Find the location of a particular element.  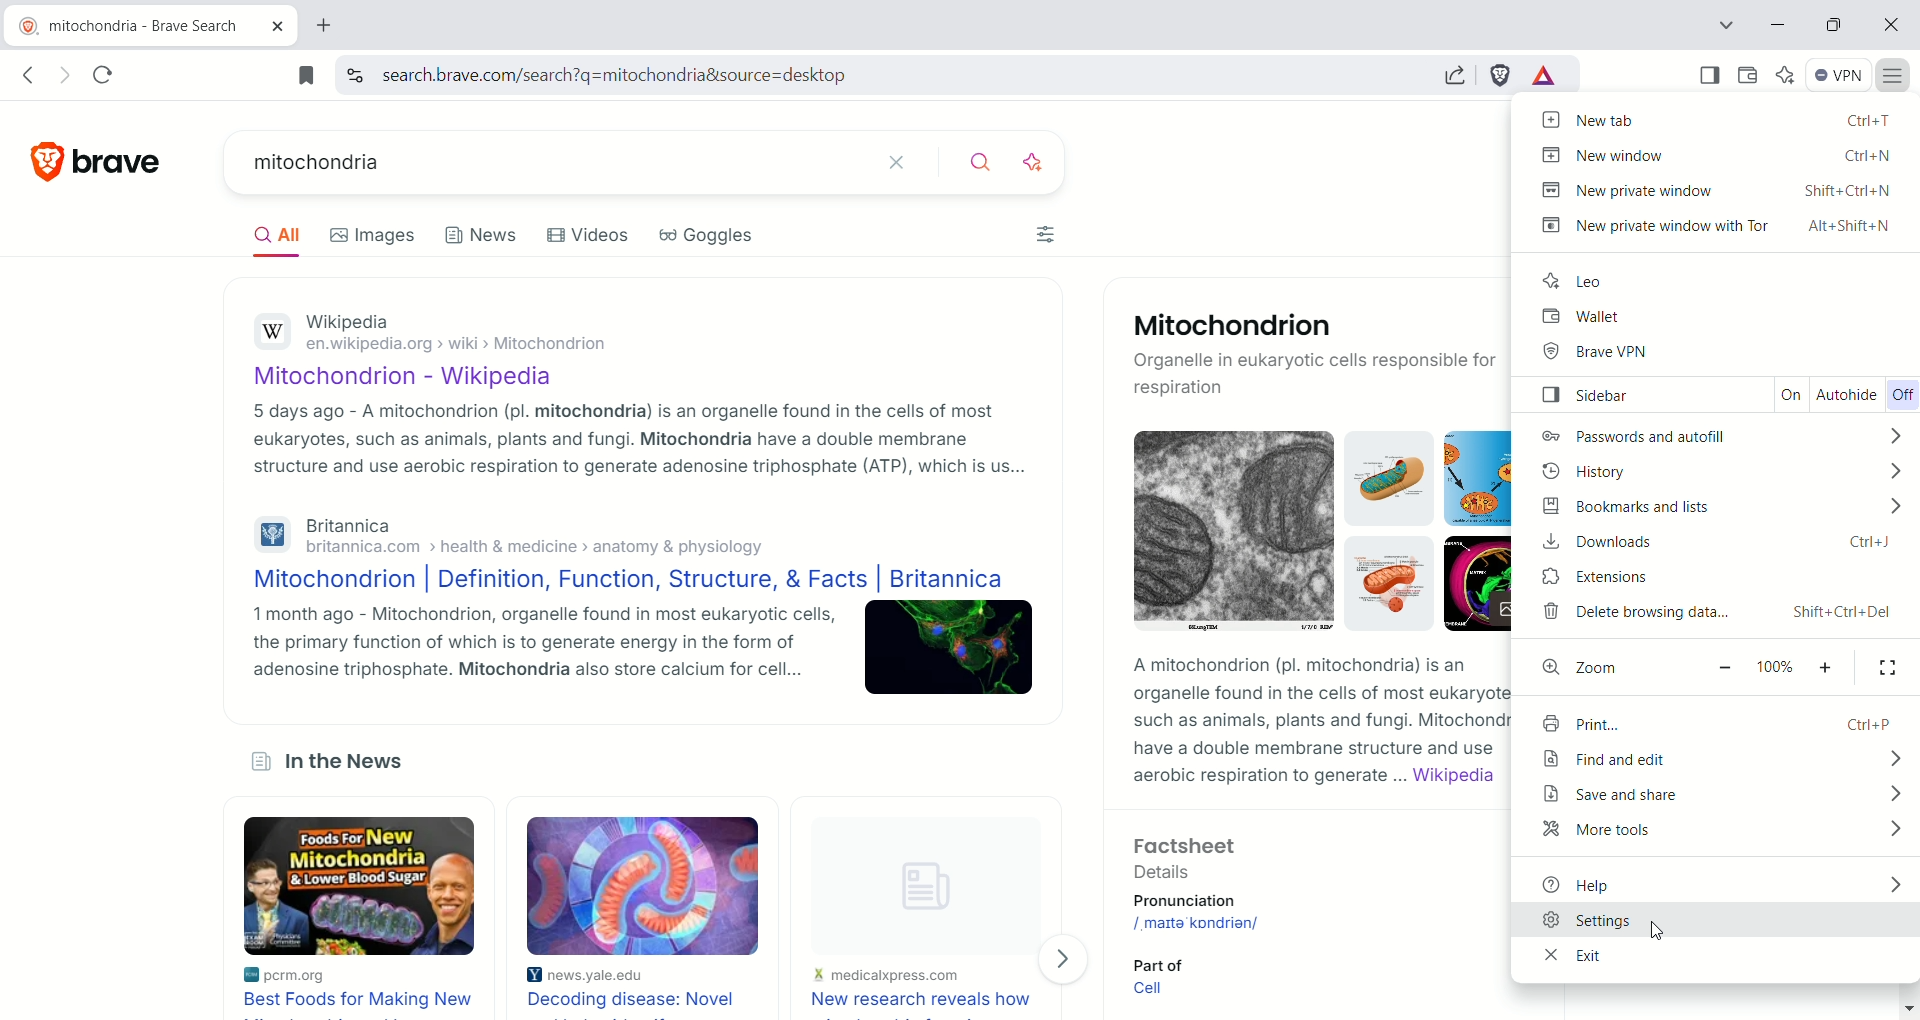

new research reveals how is located at coordinates (932, 925).